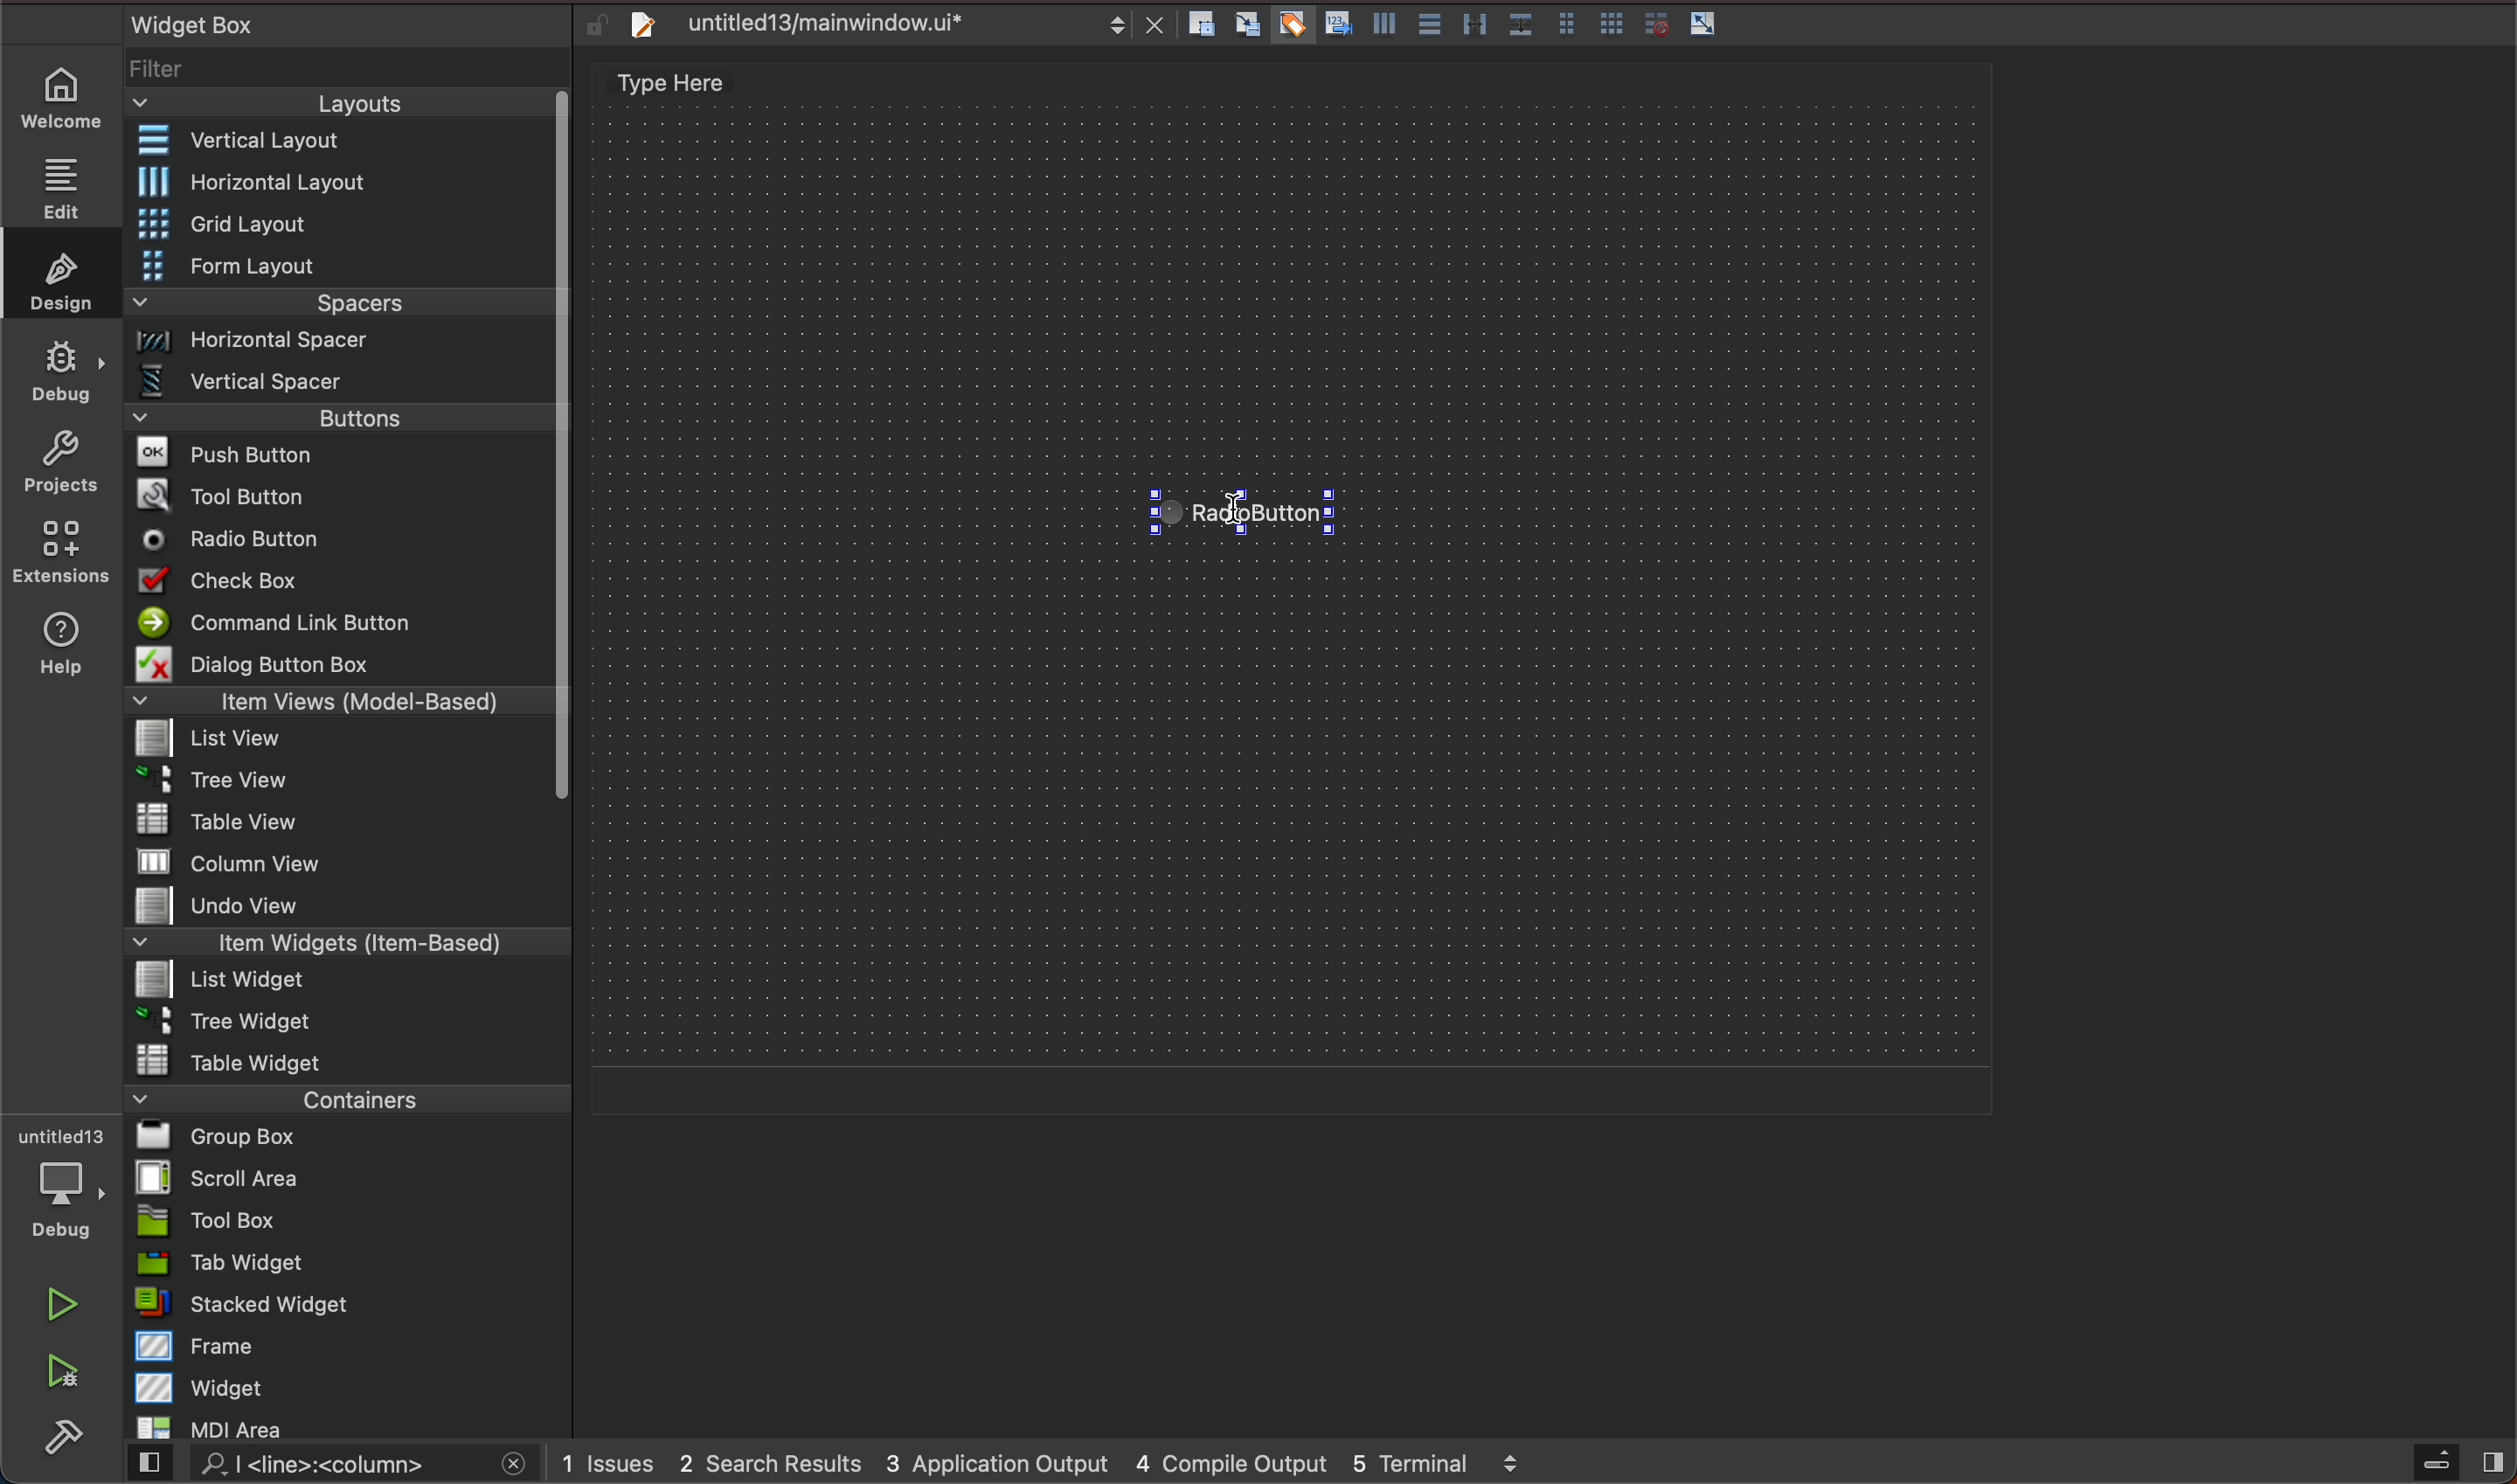  I want to click on run, so click(65, 1304).